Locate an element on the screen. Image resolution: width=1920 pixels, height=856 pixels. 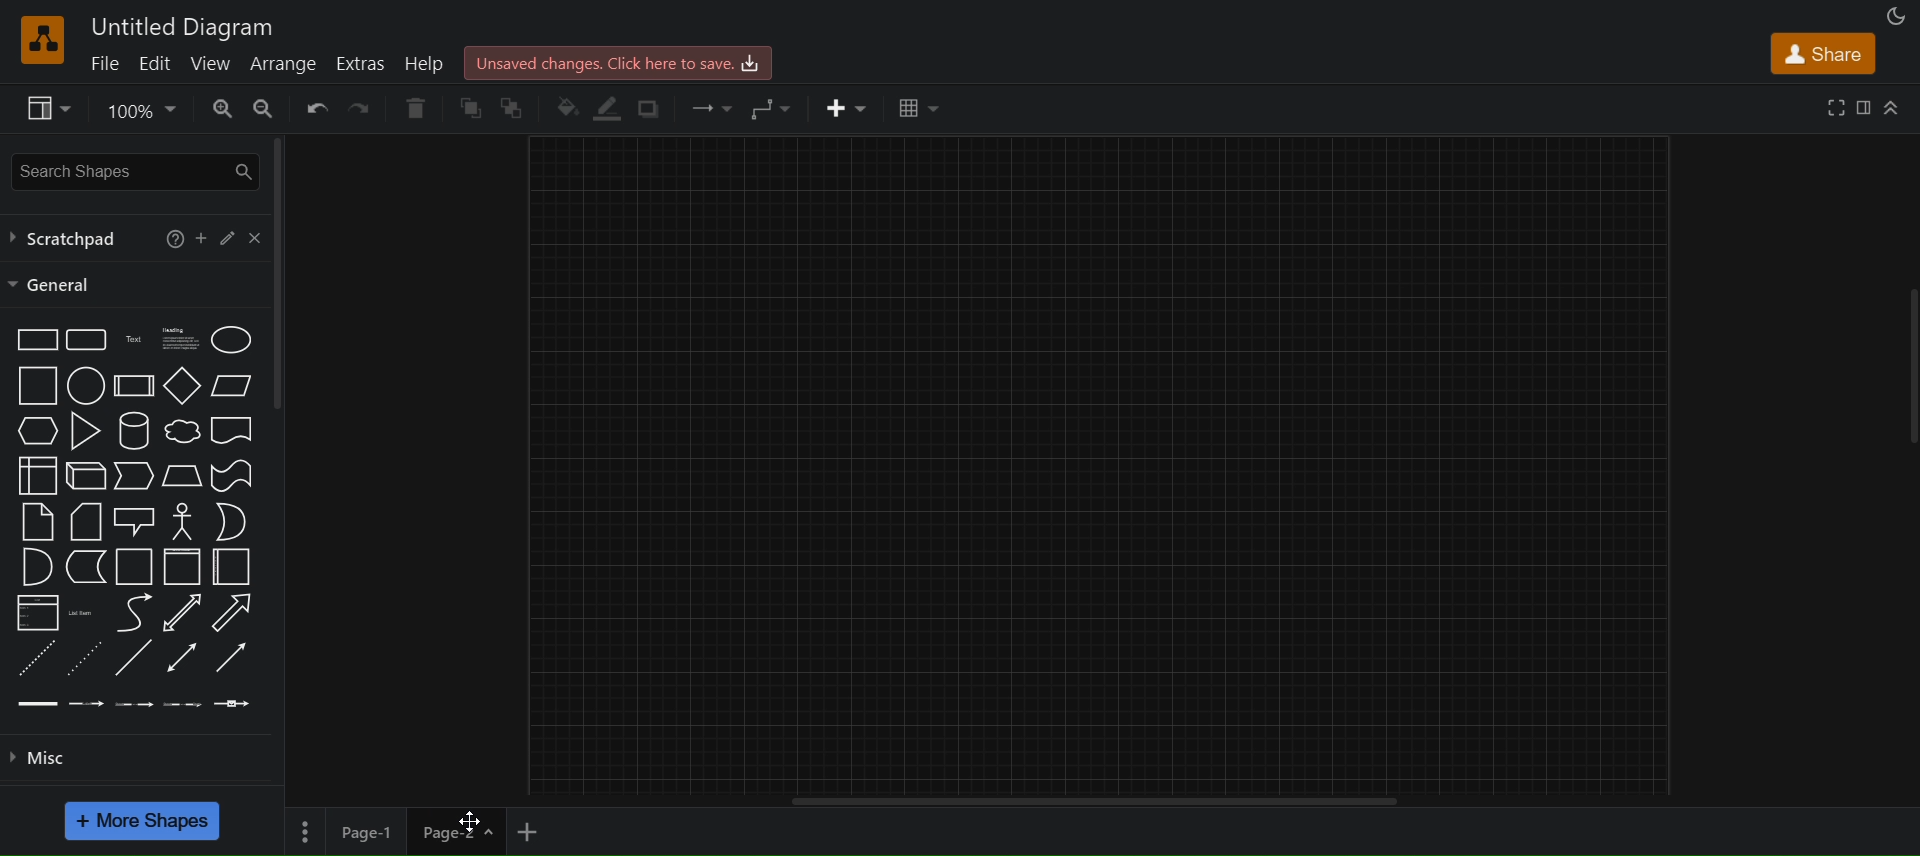
cursor is located at coordinates (470, 820).